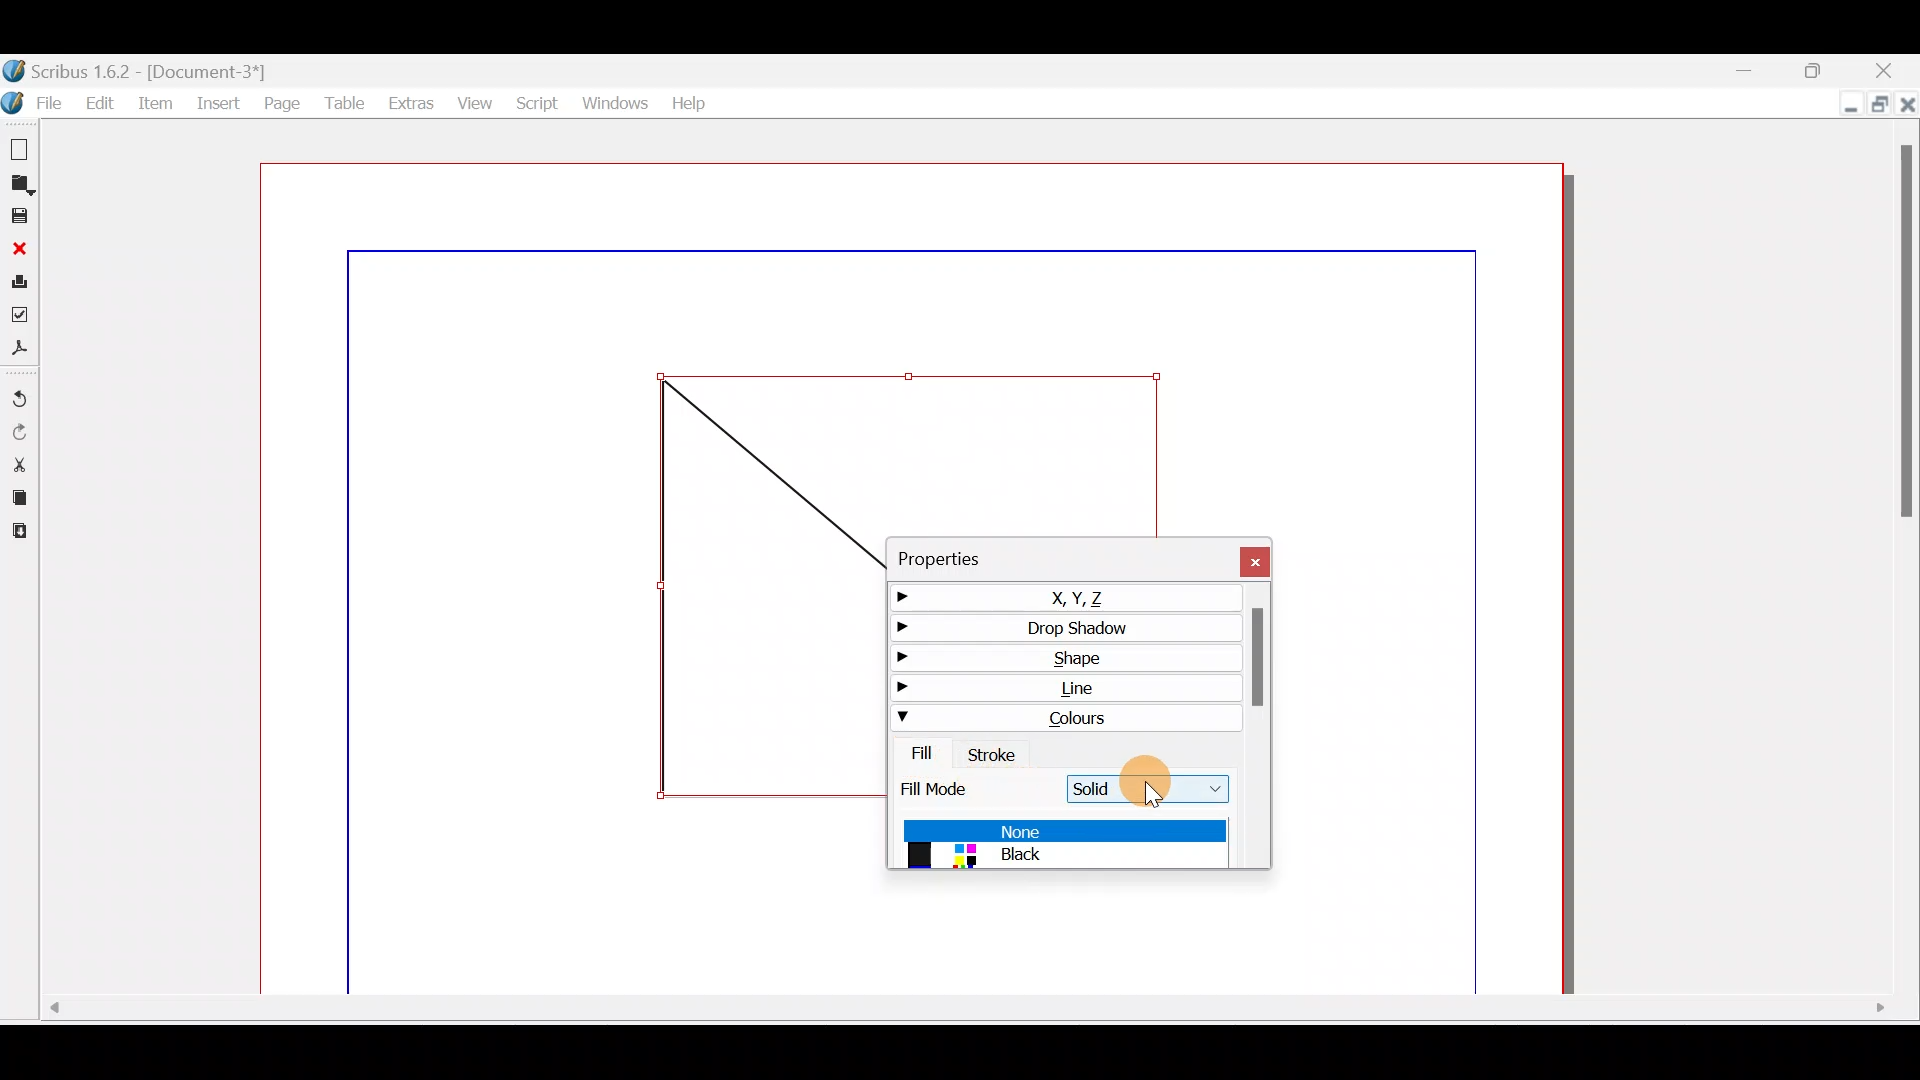 Image resolution: width=1920 pixels, height=1080 pixels. Describe the element at coordinates (952, 788) in the screenshot. I see `Stroke mode` at that location.